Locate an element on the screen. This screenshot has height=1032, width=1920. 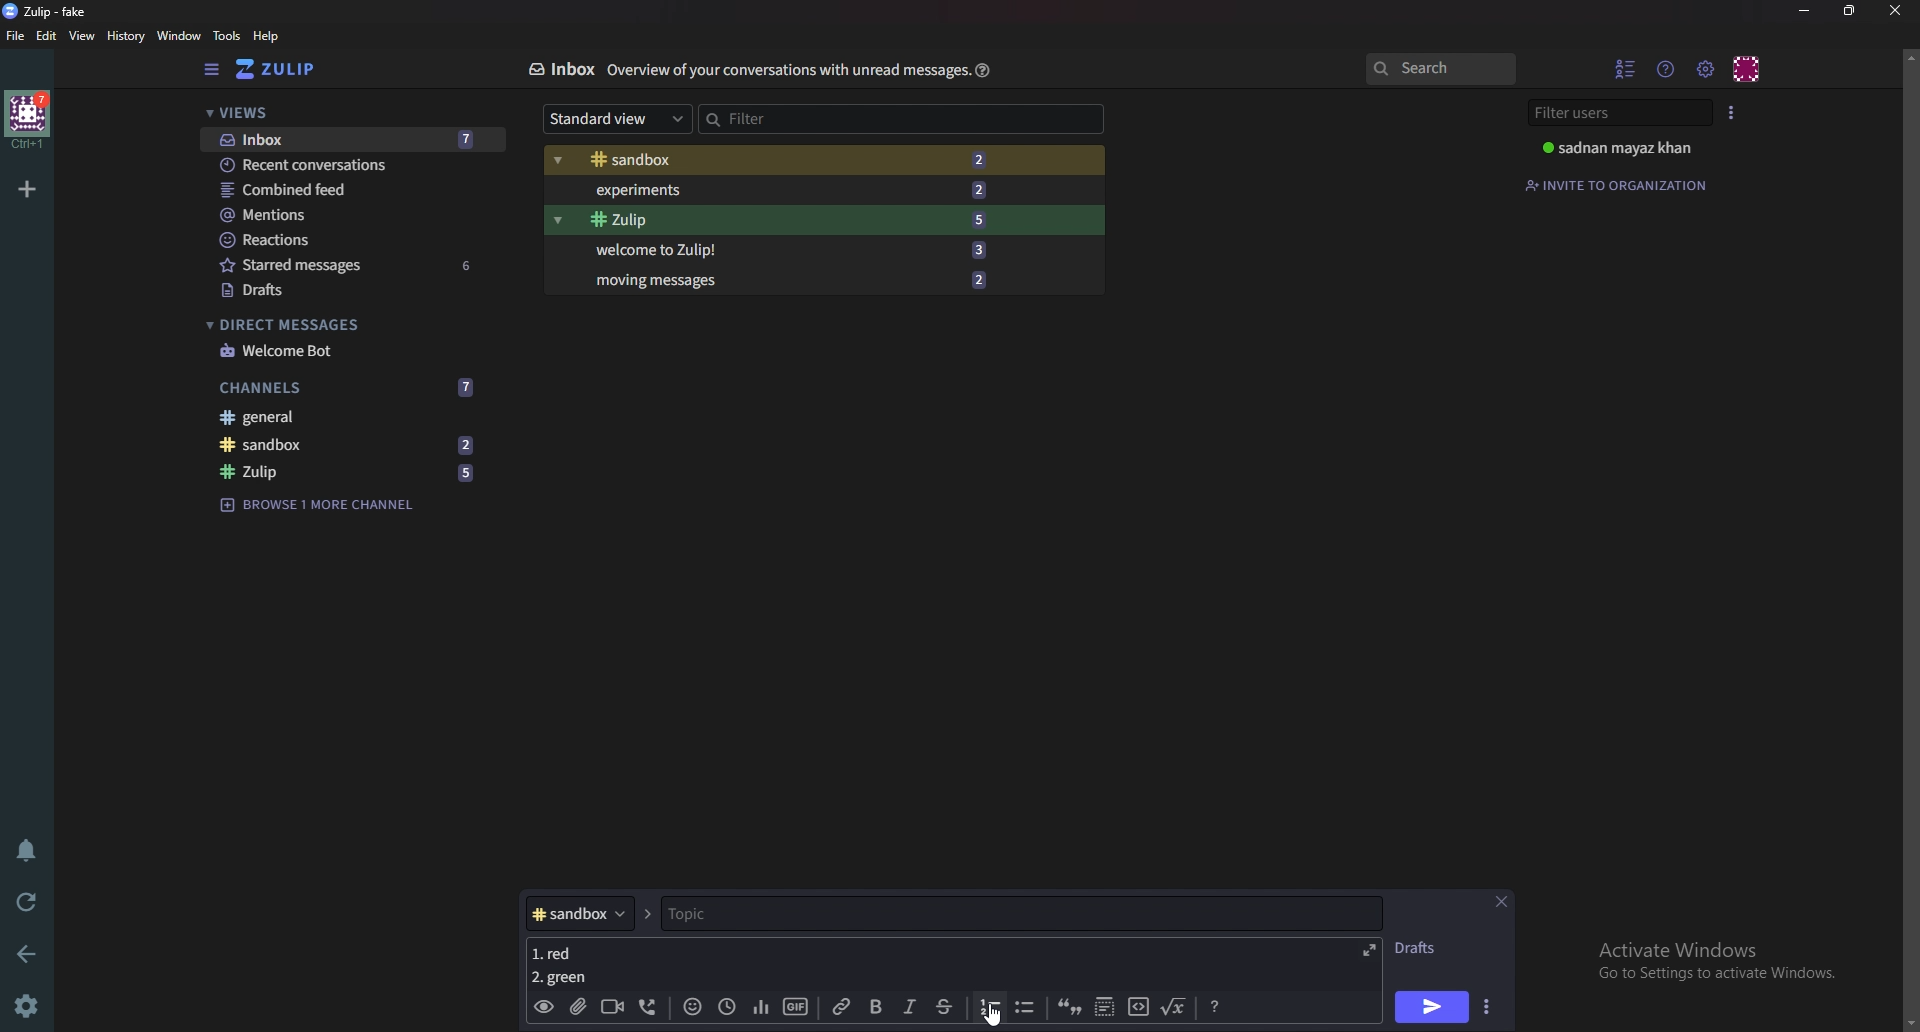
gif is located at coordinates (794, 1004).